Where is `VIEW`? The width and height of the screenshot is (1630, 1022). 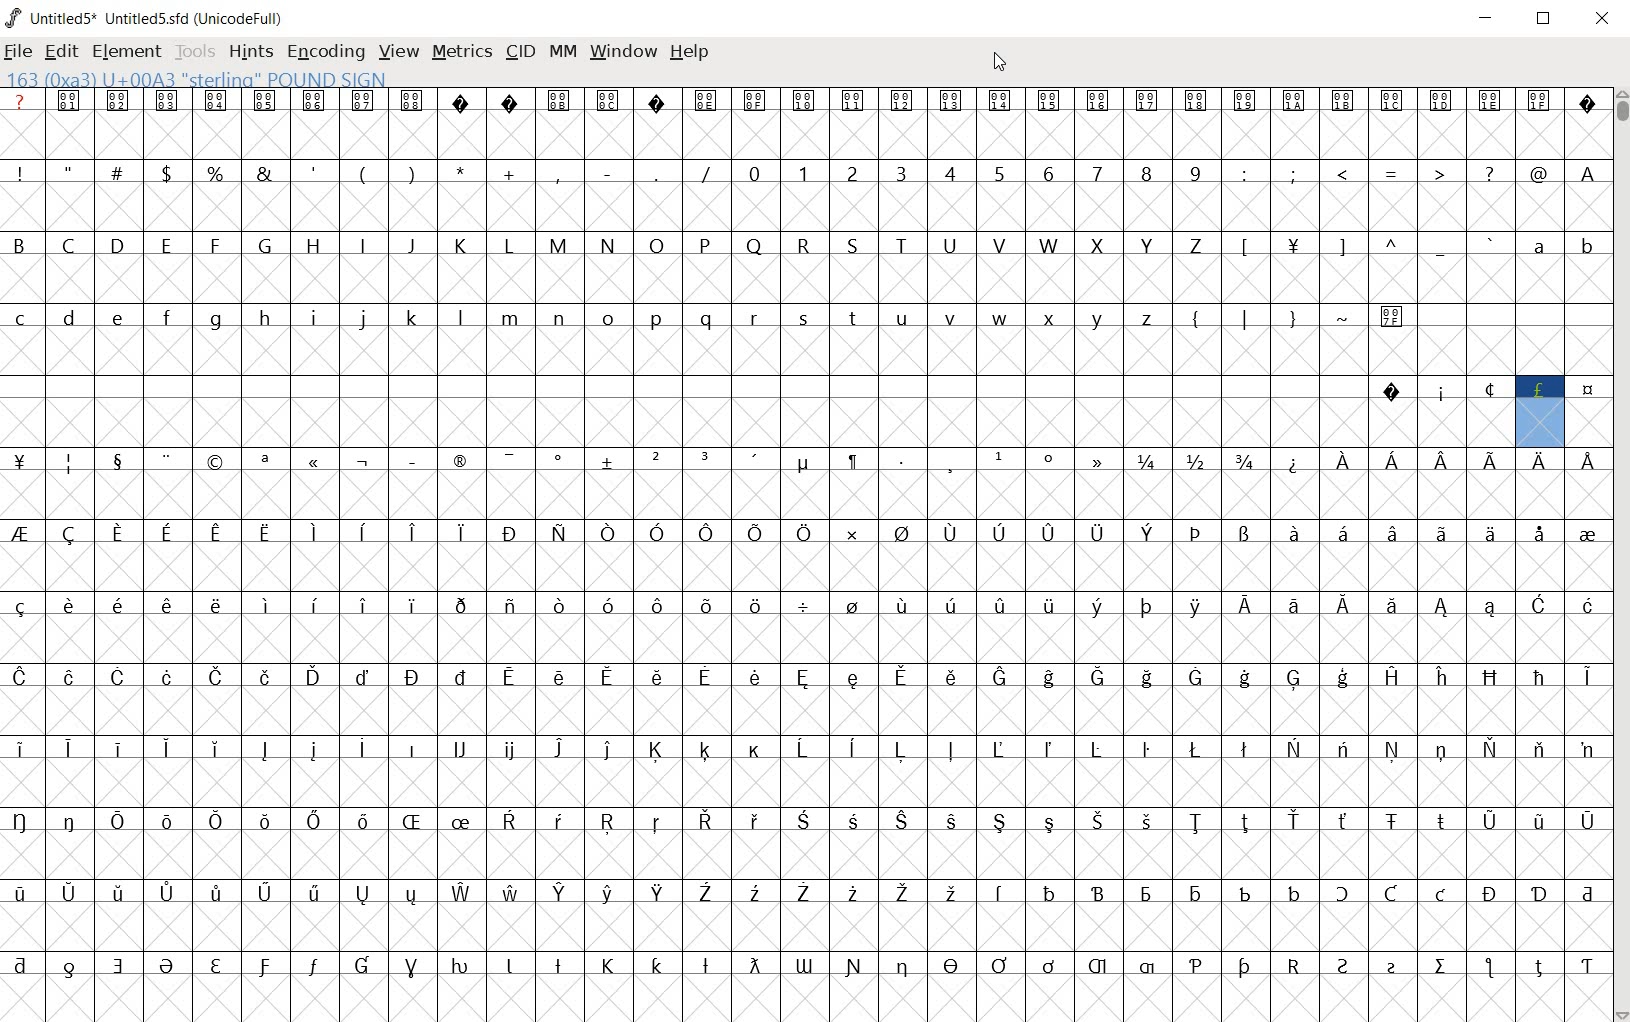 VIEW is located at coordinates (397, 52).